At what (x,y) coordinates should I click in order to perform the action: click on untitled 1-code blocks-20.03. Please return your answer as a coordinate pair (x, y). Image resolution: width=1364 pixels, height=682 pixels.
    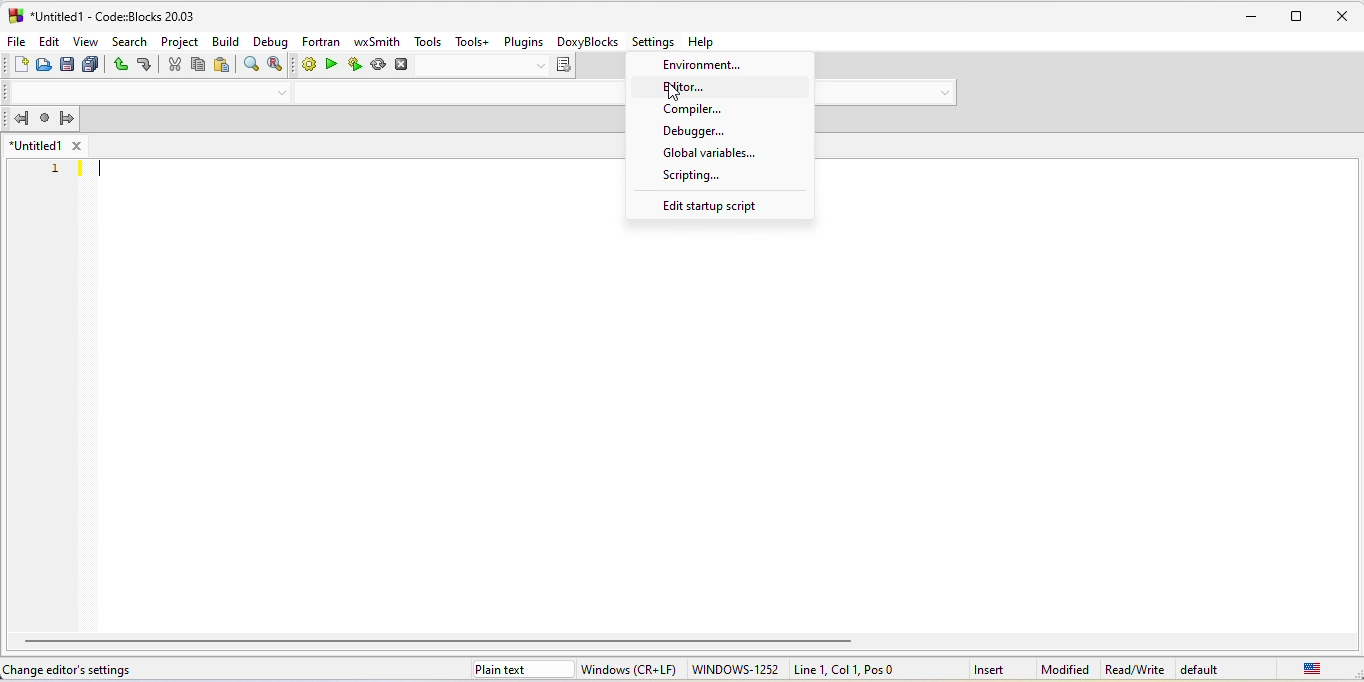
    Looking at the image, I should click on (113, 17).